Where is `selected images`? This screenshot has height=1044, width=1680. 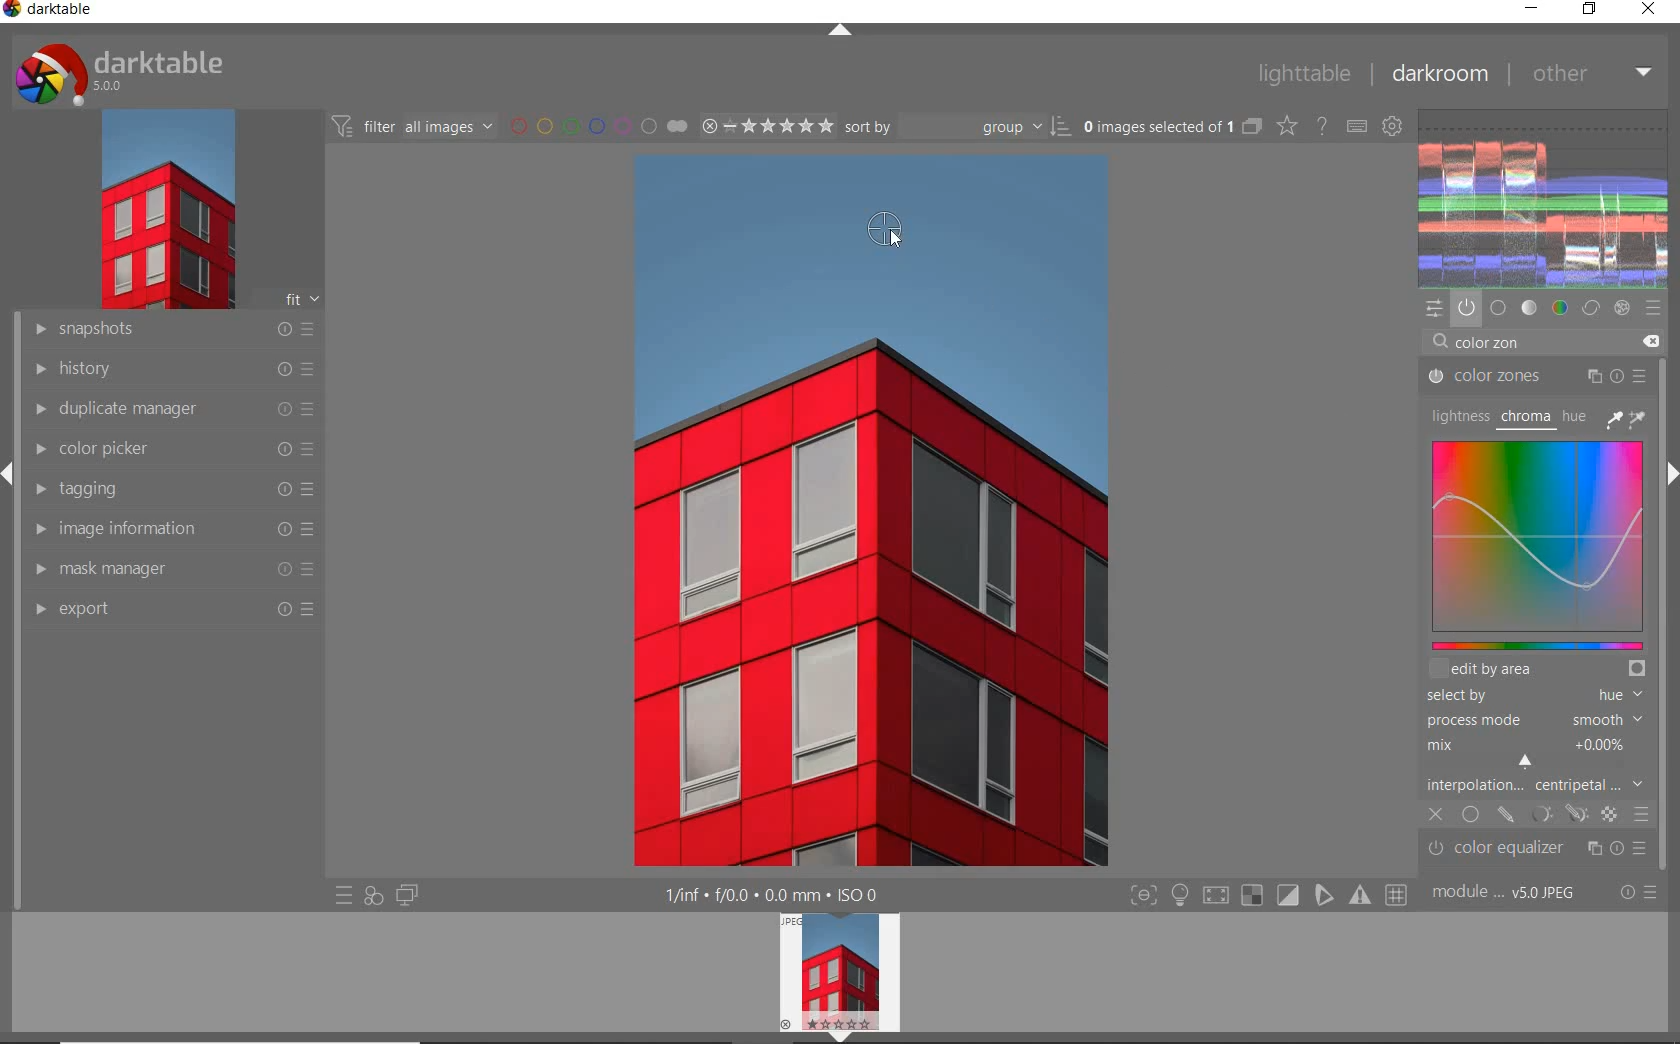
selected images is located at coordinates (1171, 128).